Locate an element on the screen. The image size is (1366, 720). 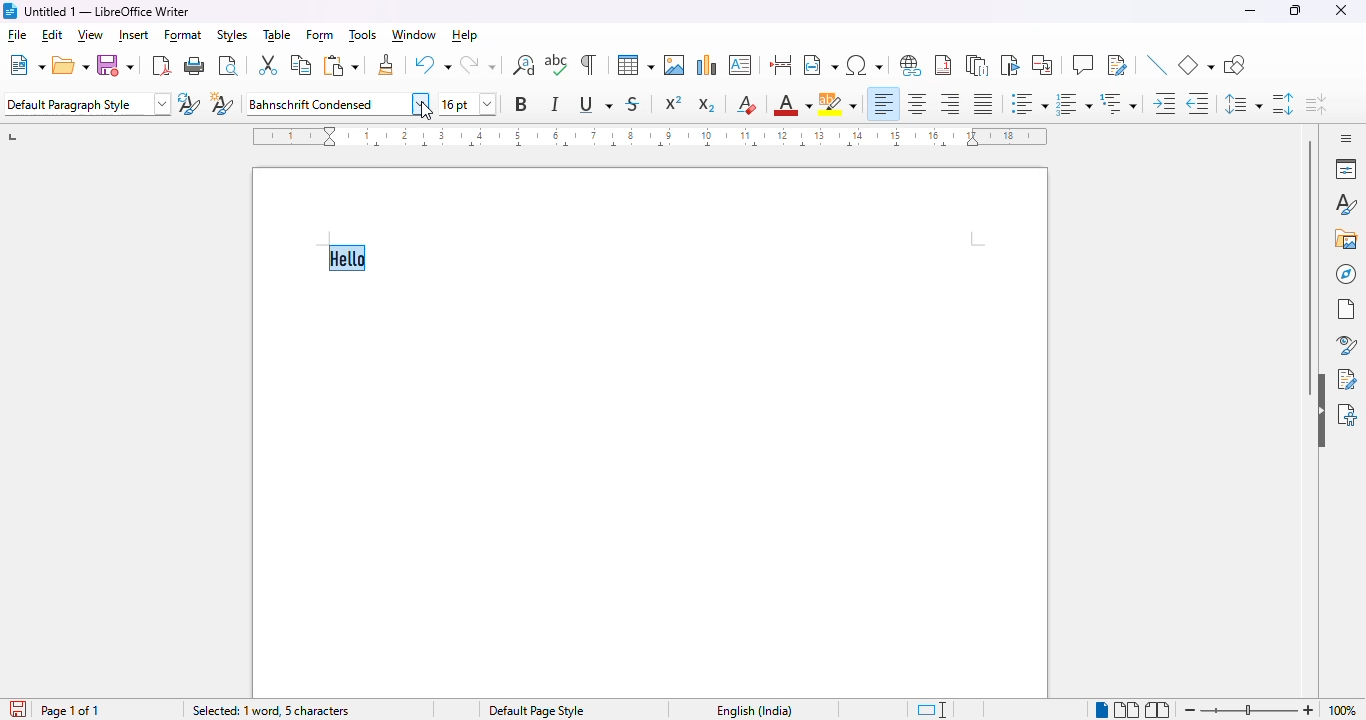
select outline format is located at coordinates (1119, 103).